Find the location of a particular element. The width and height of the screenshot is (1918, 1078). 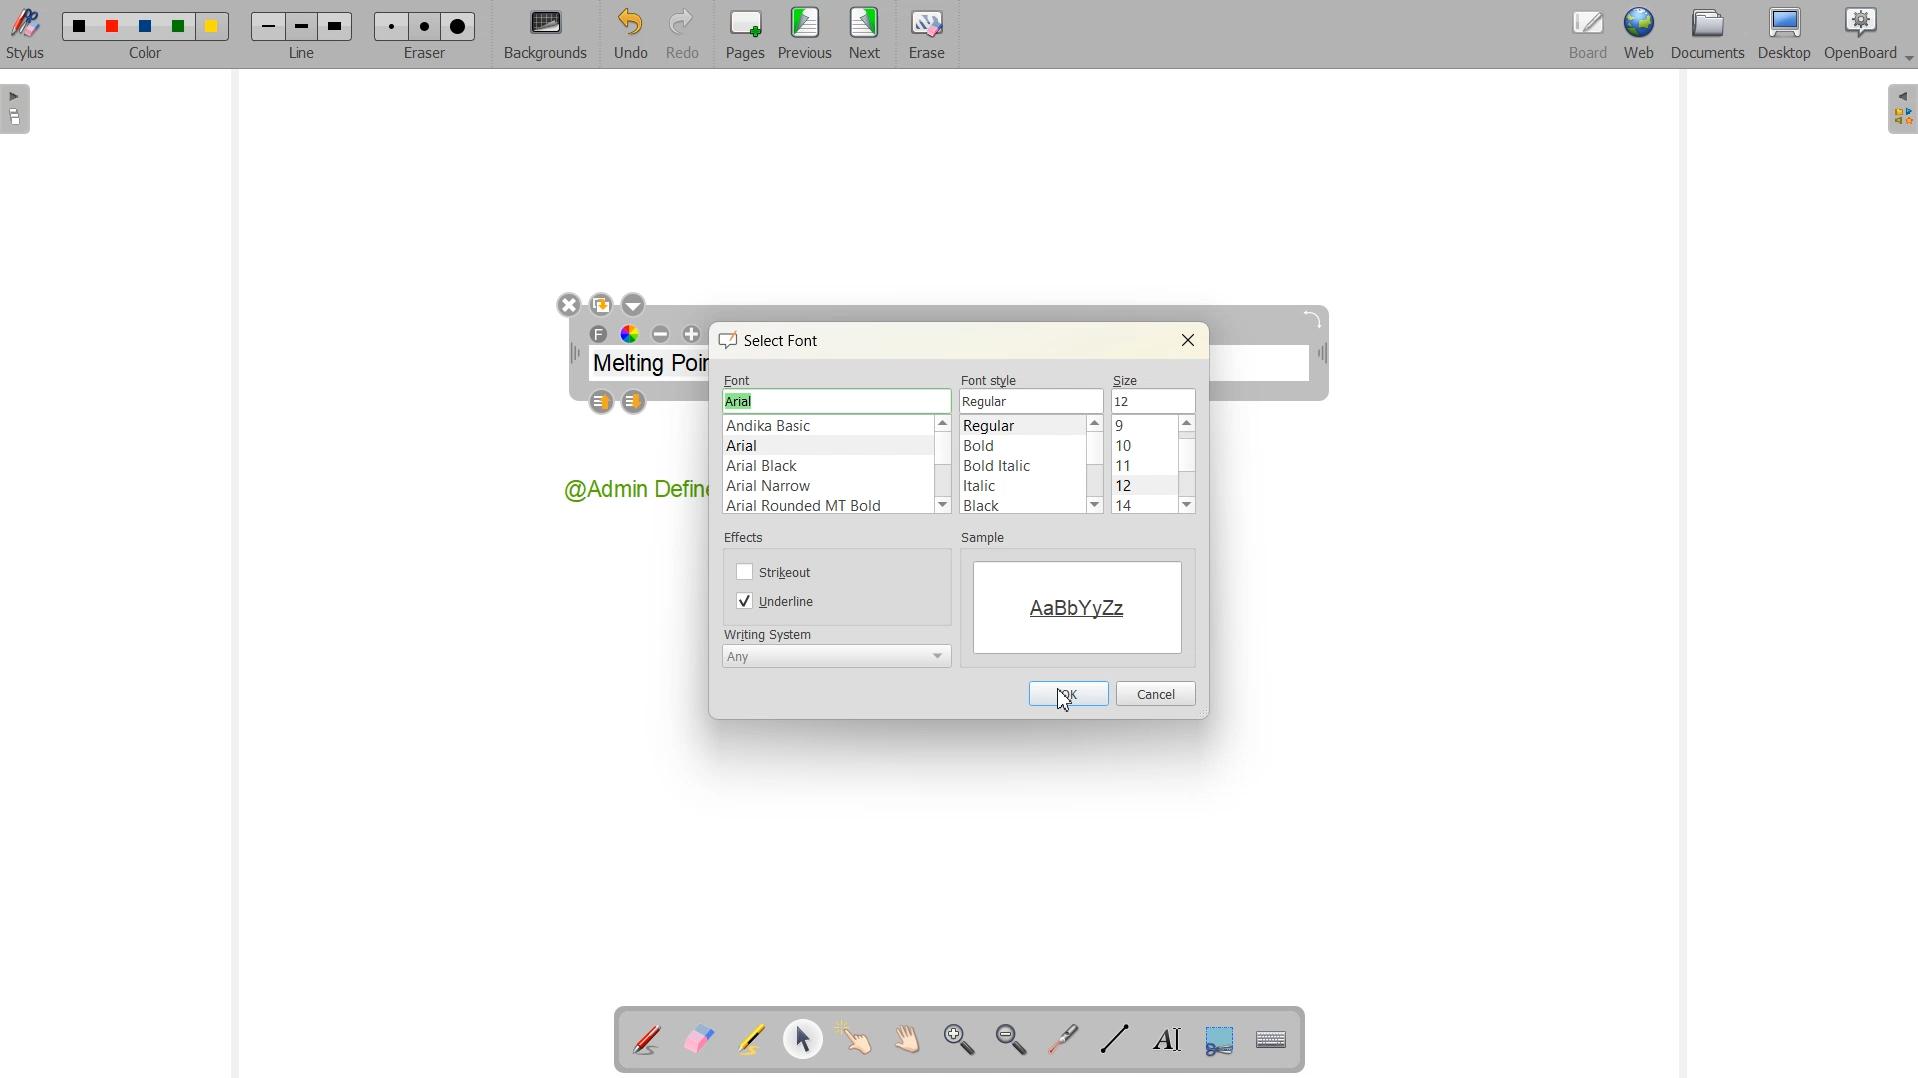

Dropdown box is located at coordinates (1906, 61).